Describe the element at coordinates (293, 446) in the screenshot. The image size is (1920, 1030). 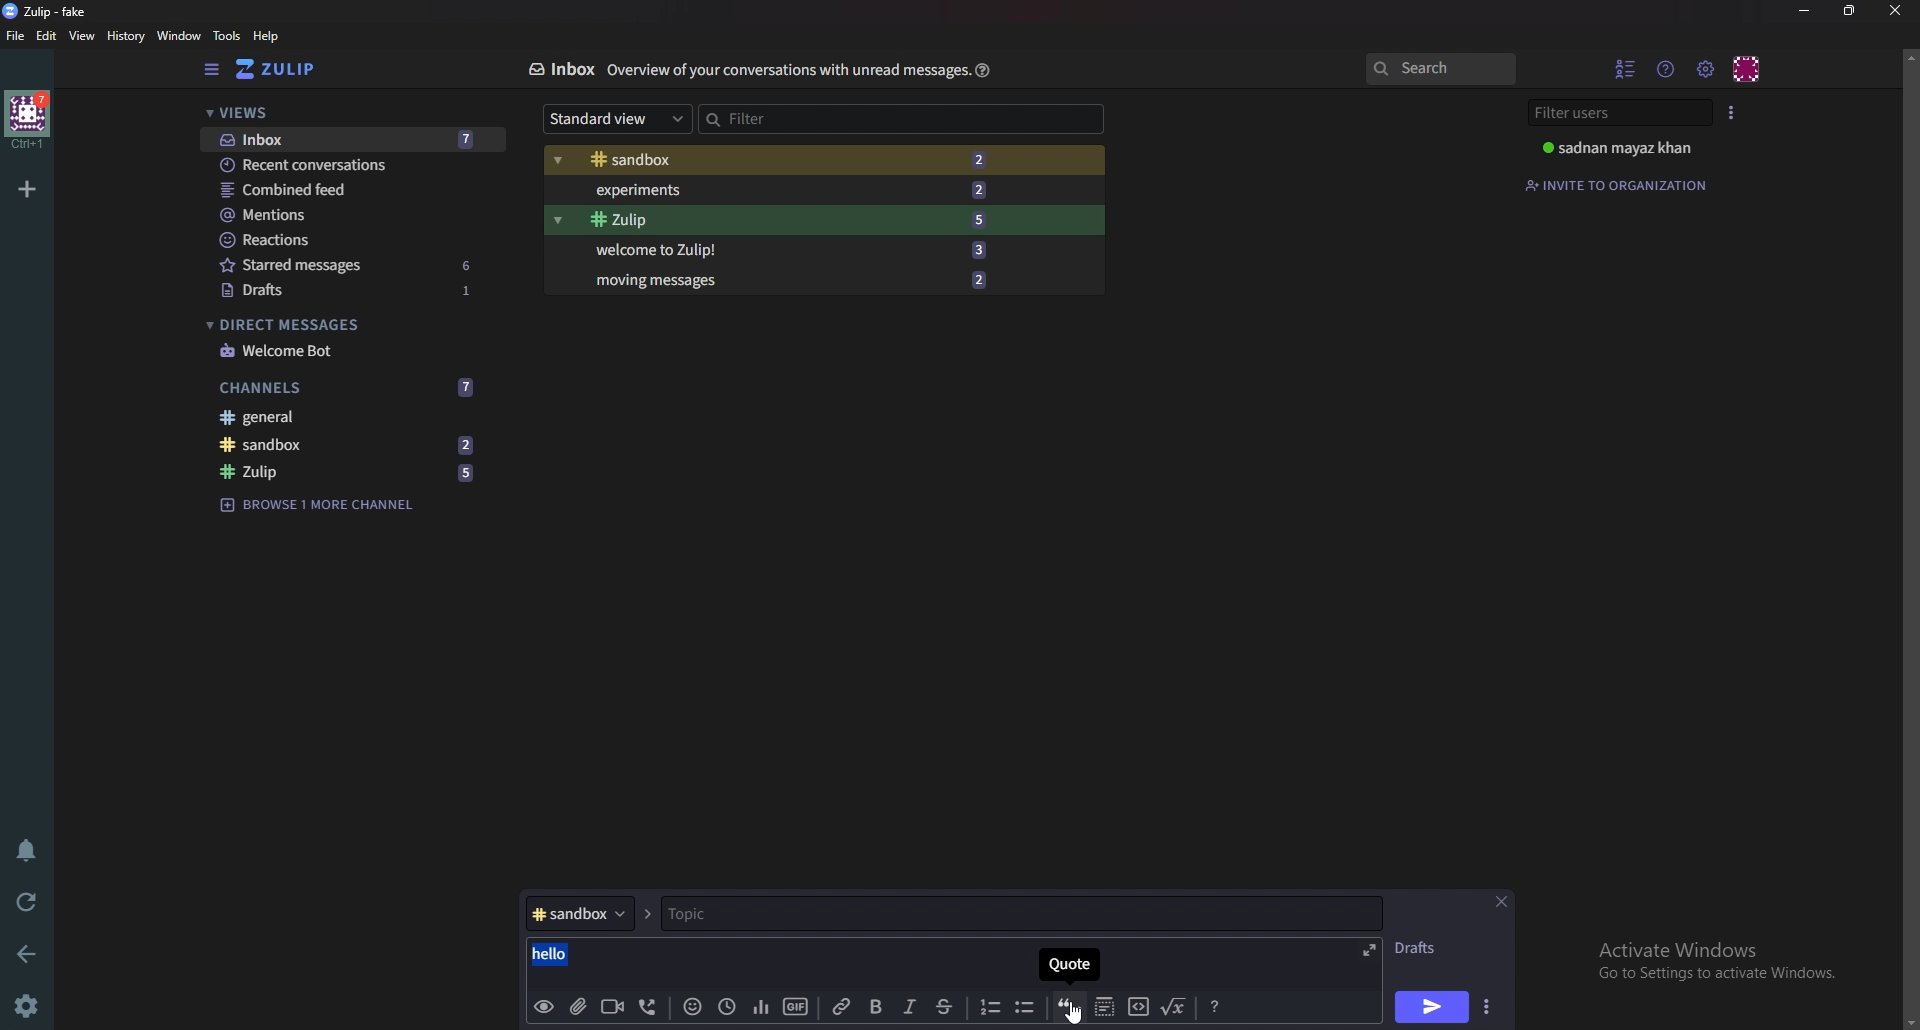
I see `# Sandbox` at that location.